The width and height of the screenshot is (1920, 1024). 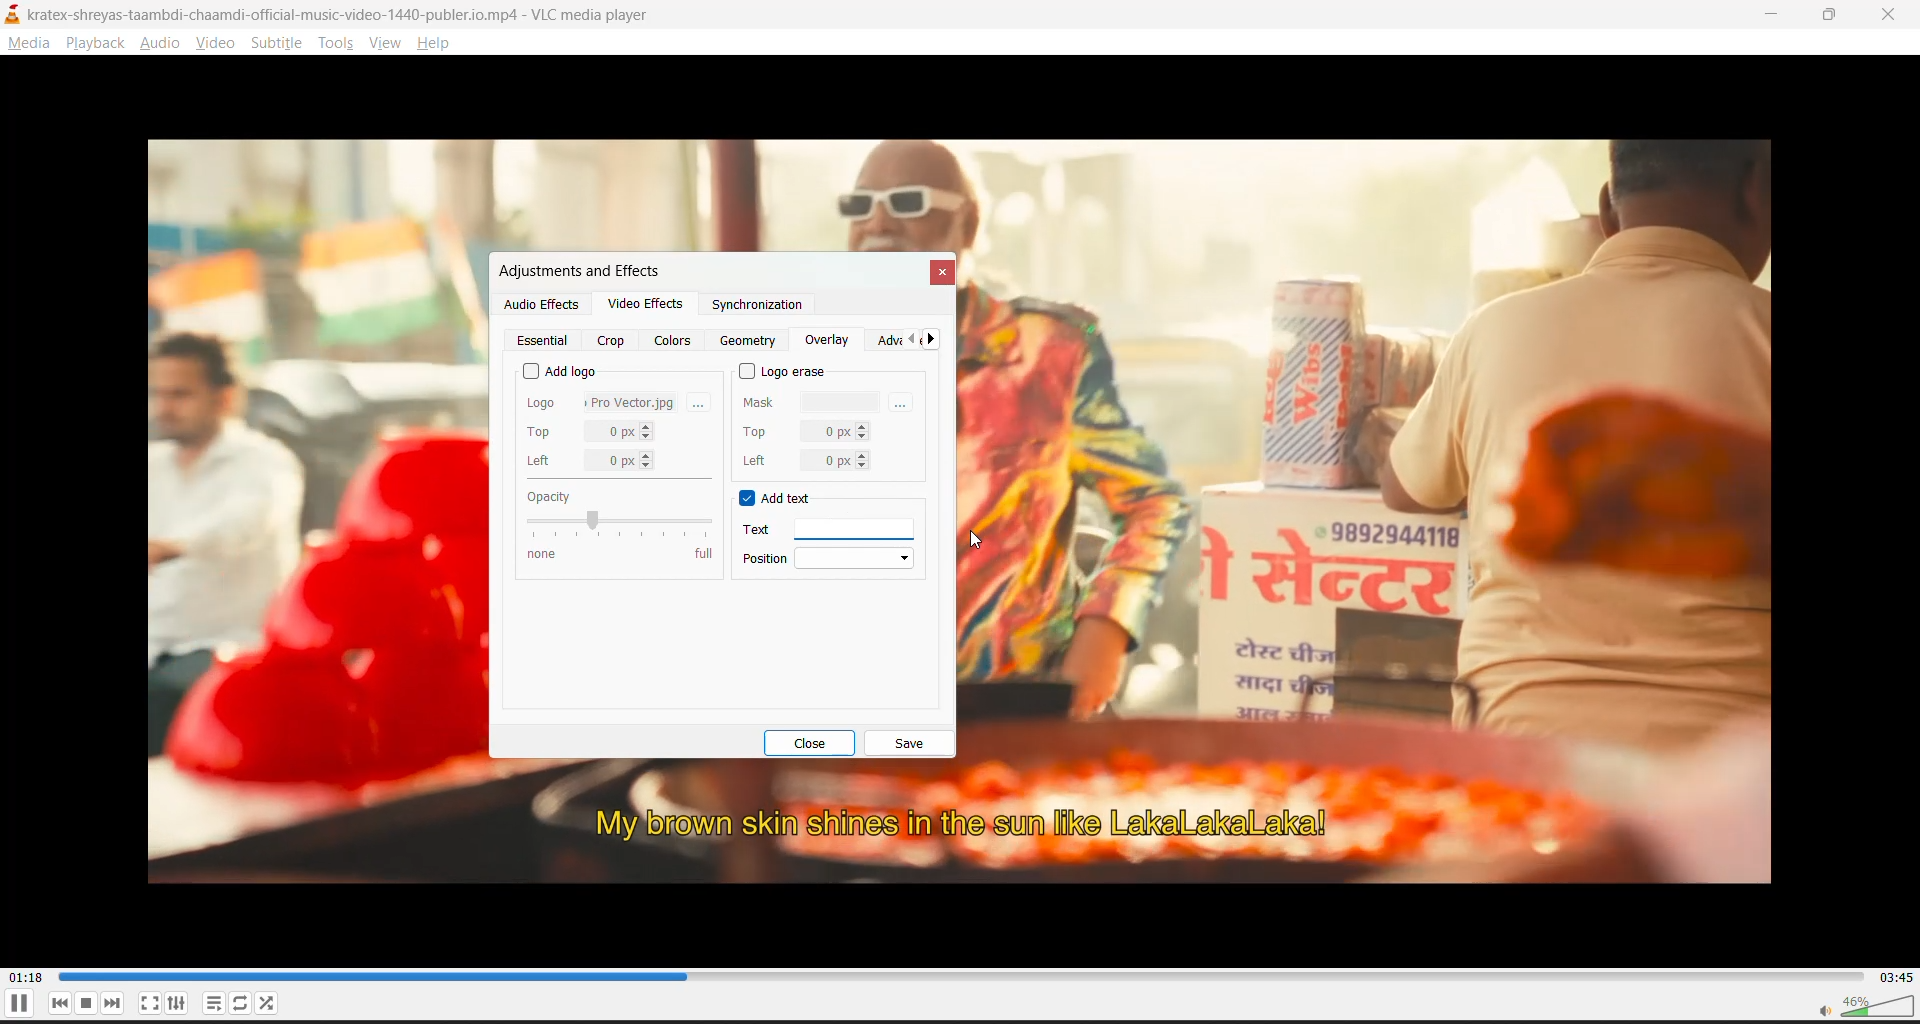 What do you see at coordinates (1863, 1006) in the screenshot?
I see `volume` at bounding box center [1863, 1006].